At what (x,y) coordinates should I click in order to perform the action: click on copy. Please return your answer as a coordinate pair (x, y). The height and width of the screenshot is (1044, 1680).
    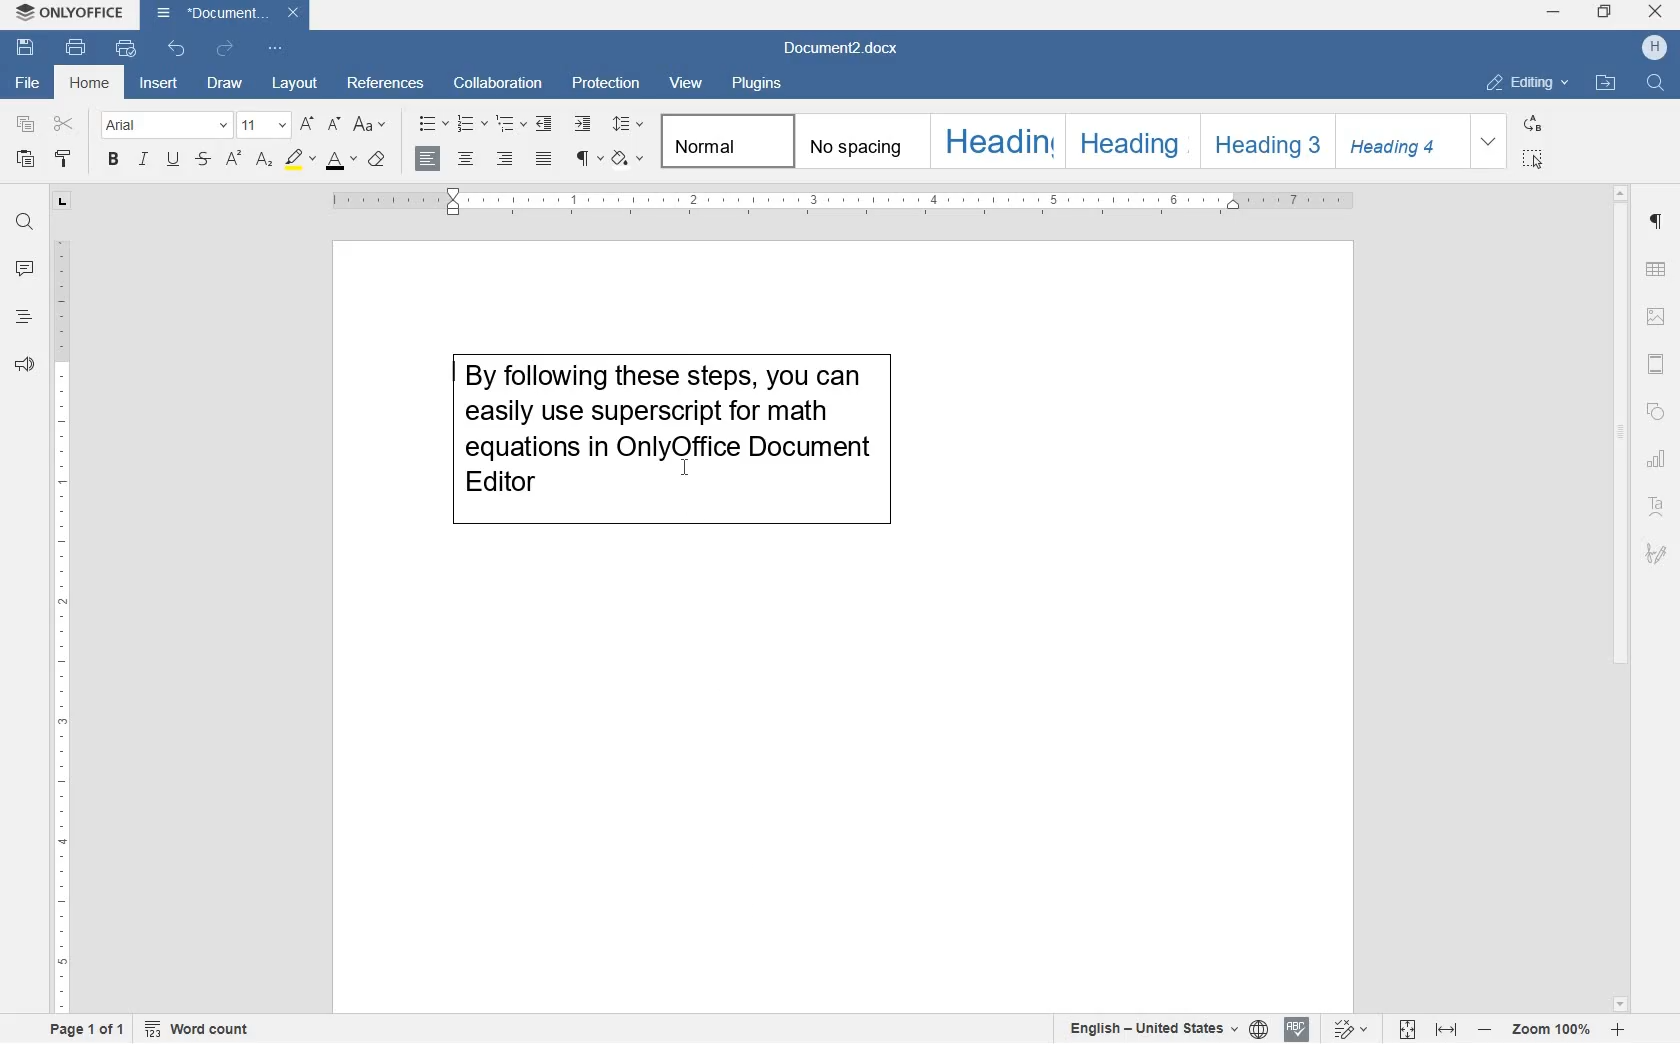
    Looking at the image, I should click on (26, 125).